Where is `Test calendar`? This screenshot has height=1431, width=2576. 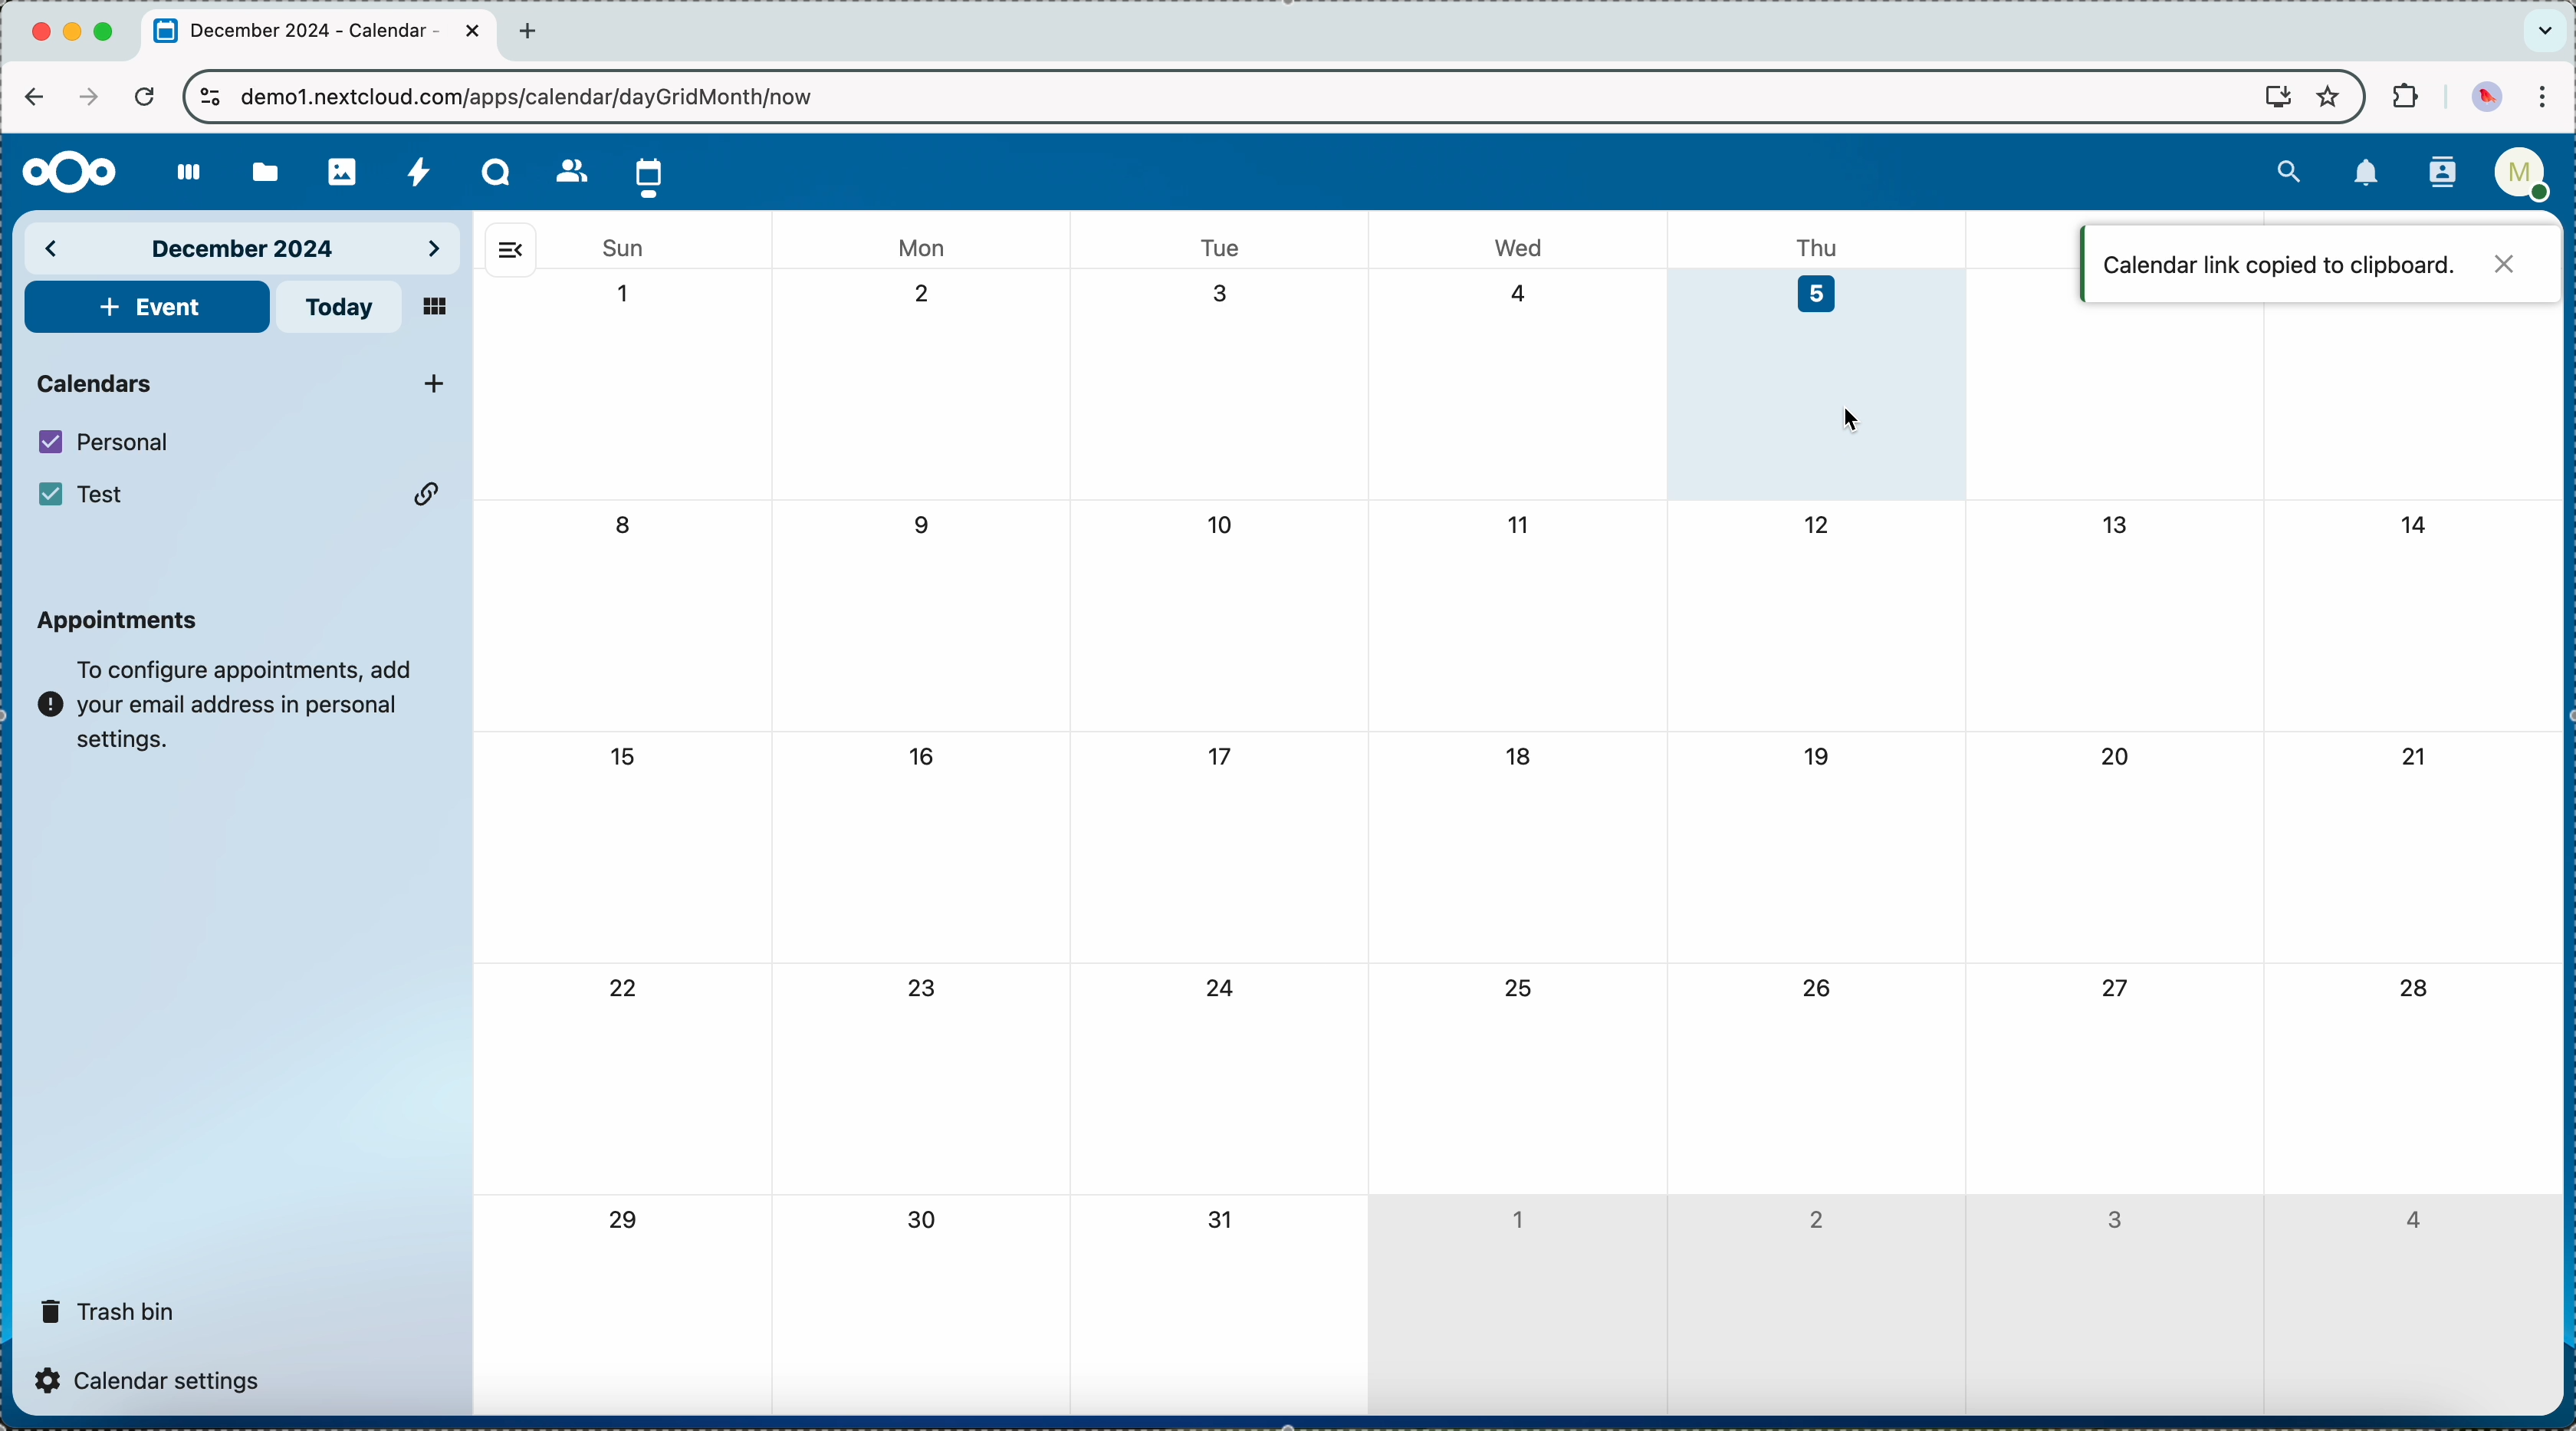 Test calendar is located at coordinates (246, 496).